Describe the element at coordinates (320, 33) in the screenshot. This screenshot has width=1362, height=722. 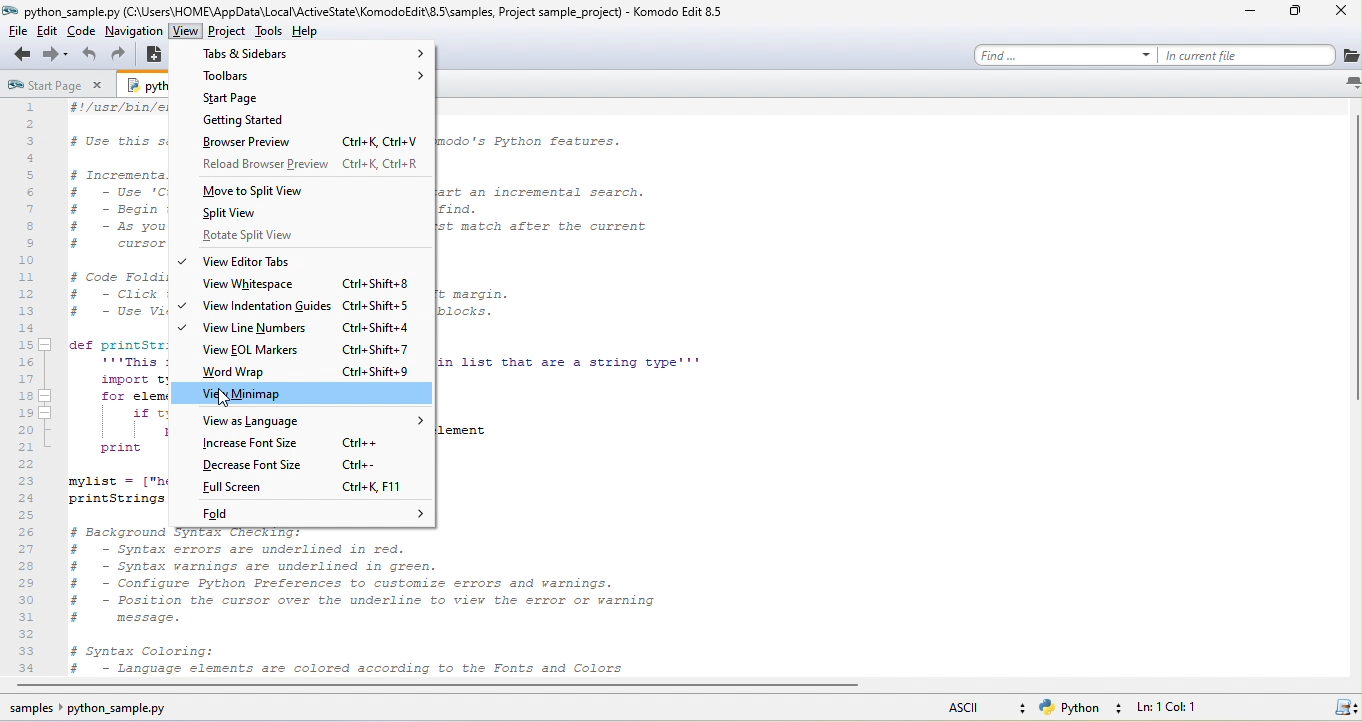
I see `help` at that location.